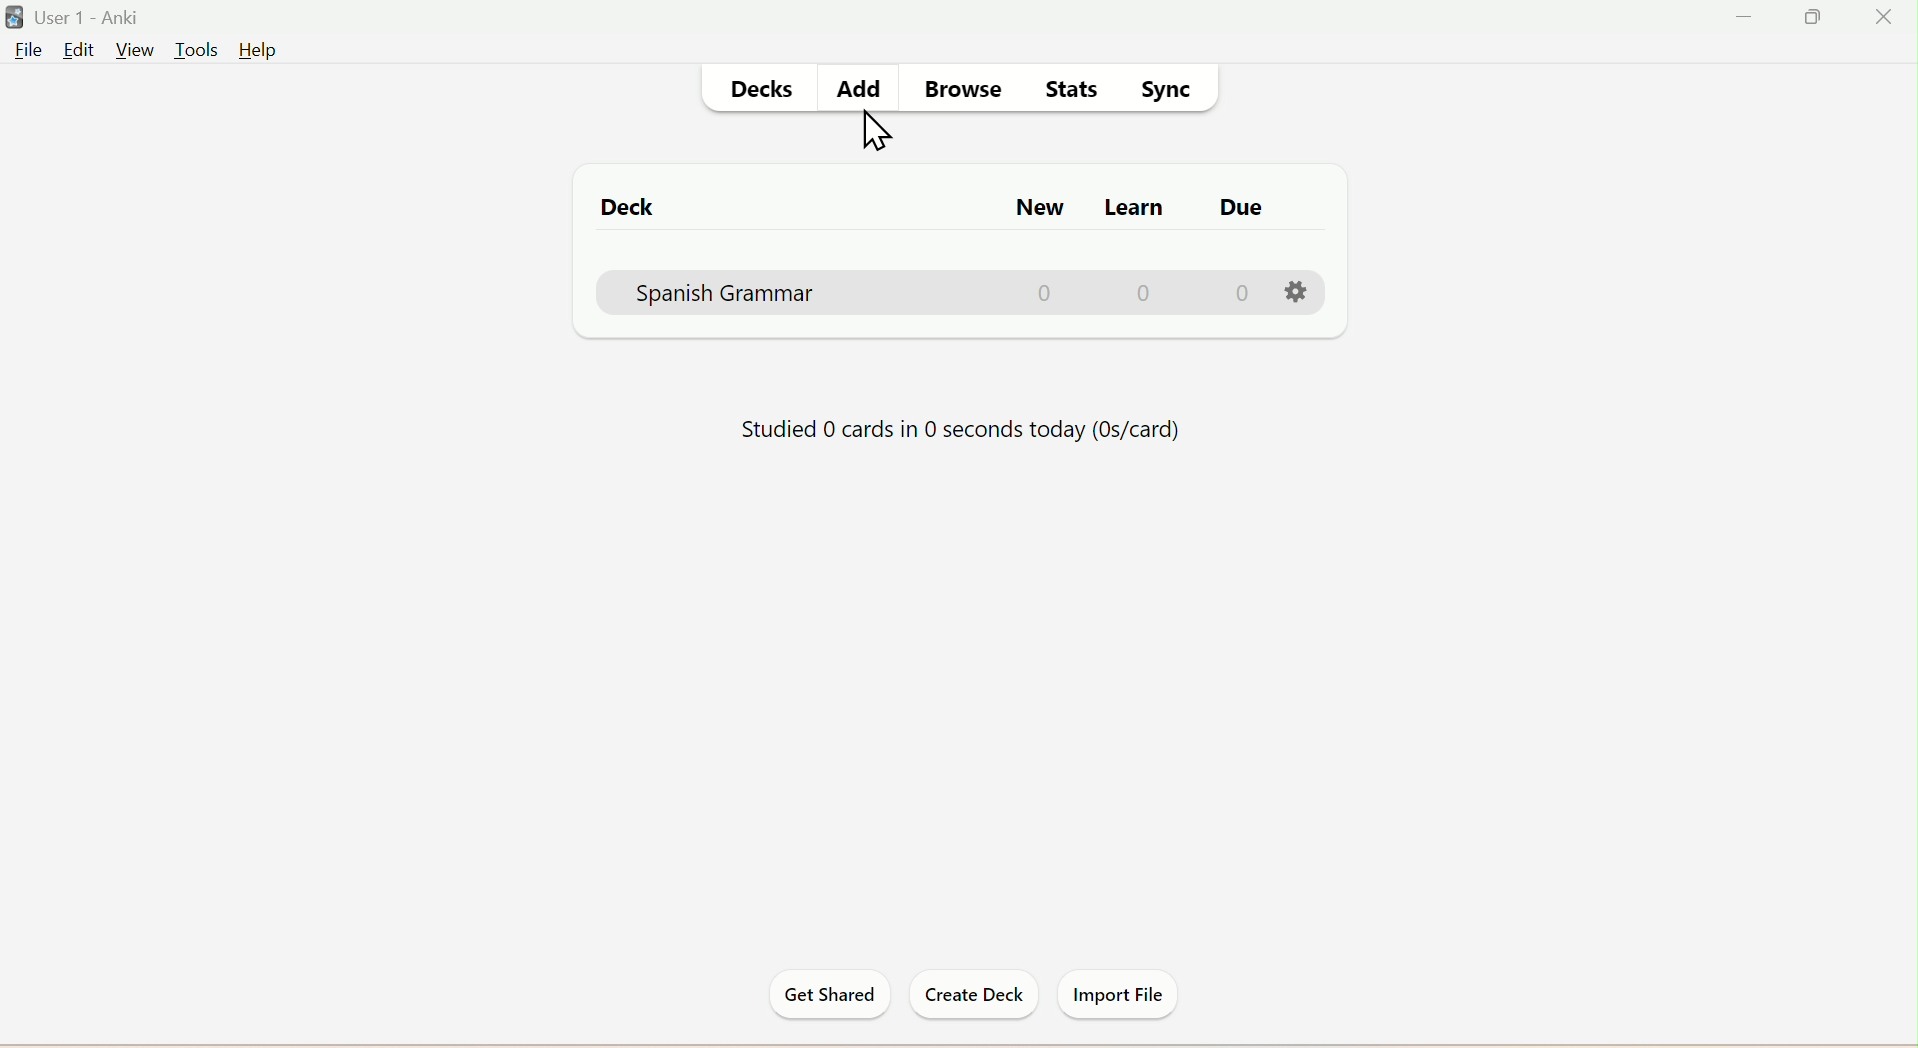 The height and width of the screenshot is (1048, 1918). Describe the element at coordinates (191, 51) in the screenshot. I see `Tools` at that location.